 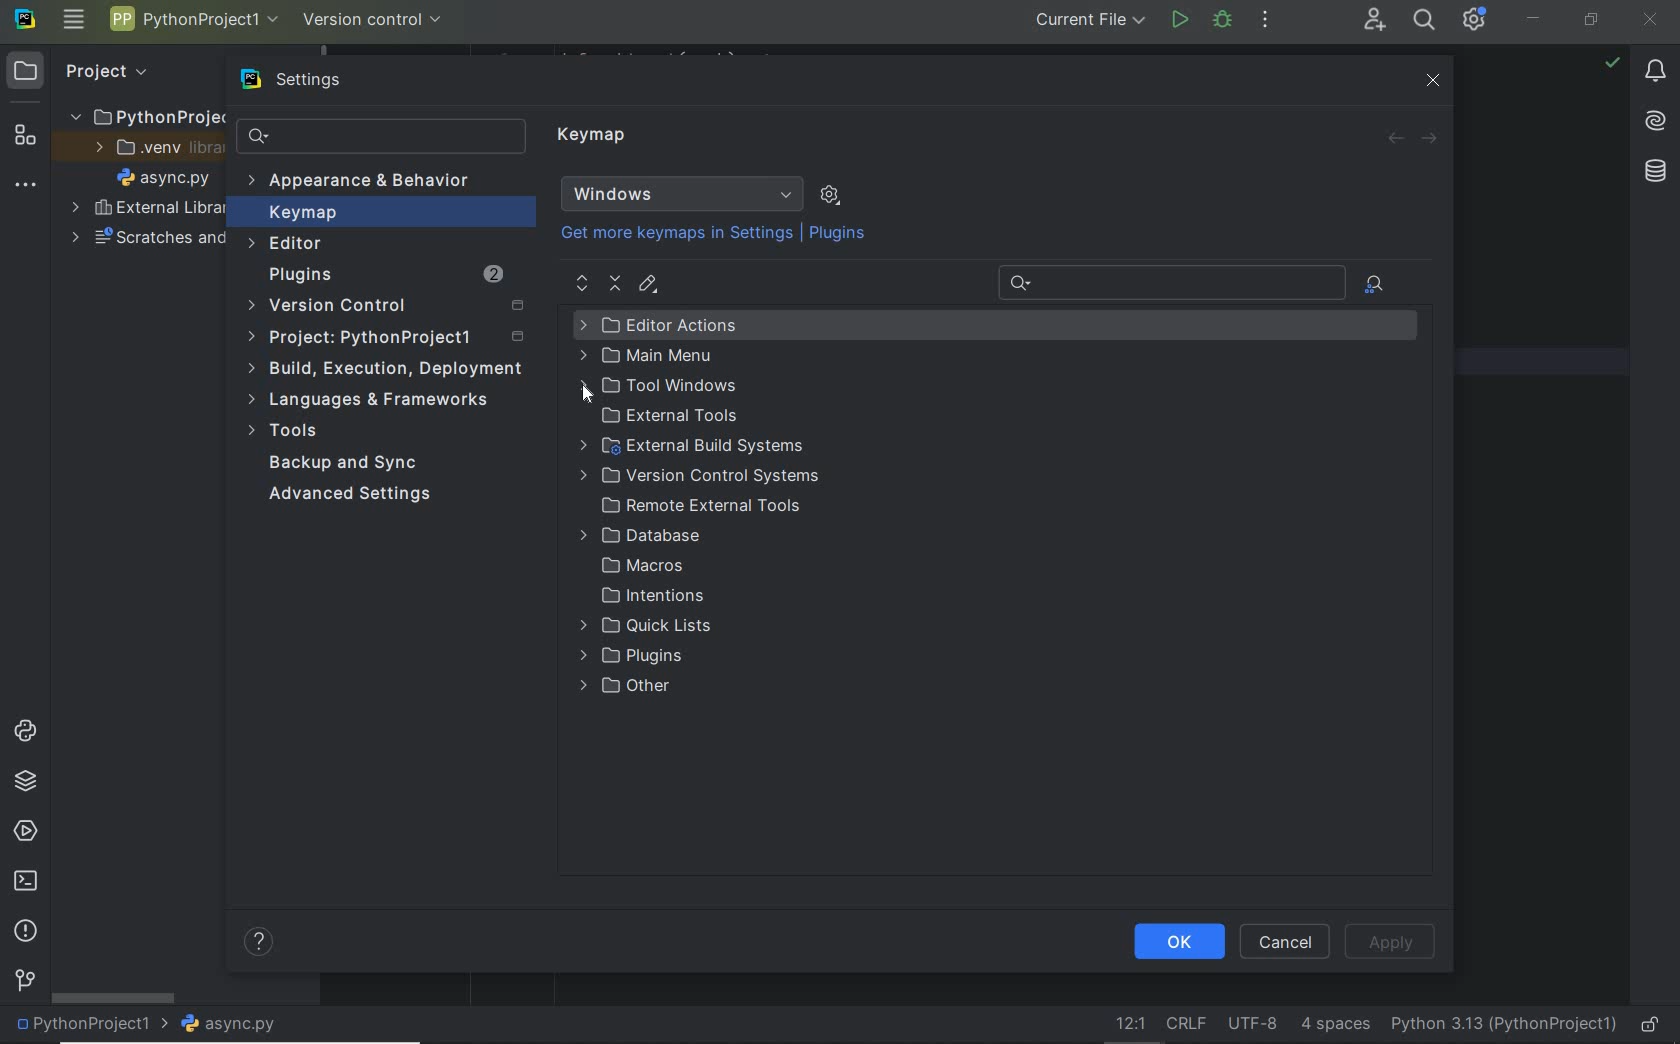 I want to click on file name, so click(x=229, y=1025).